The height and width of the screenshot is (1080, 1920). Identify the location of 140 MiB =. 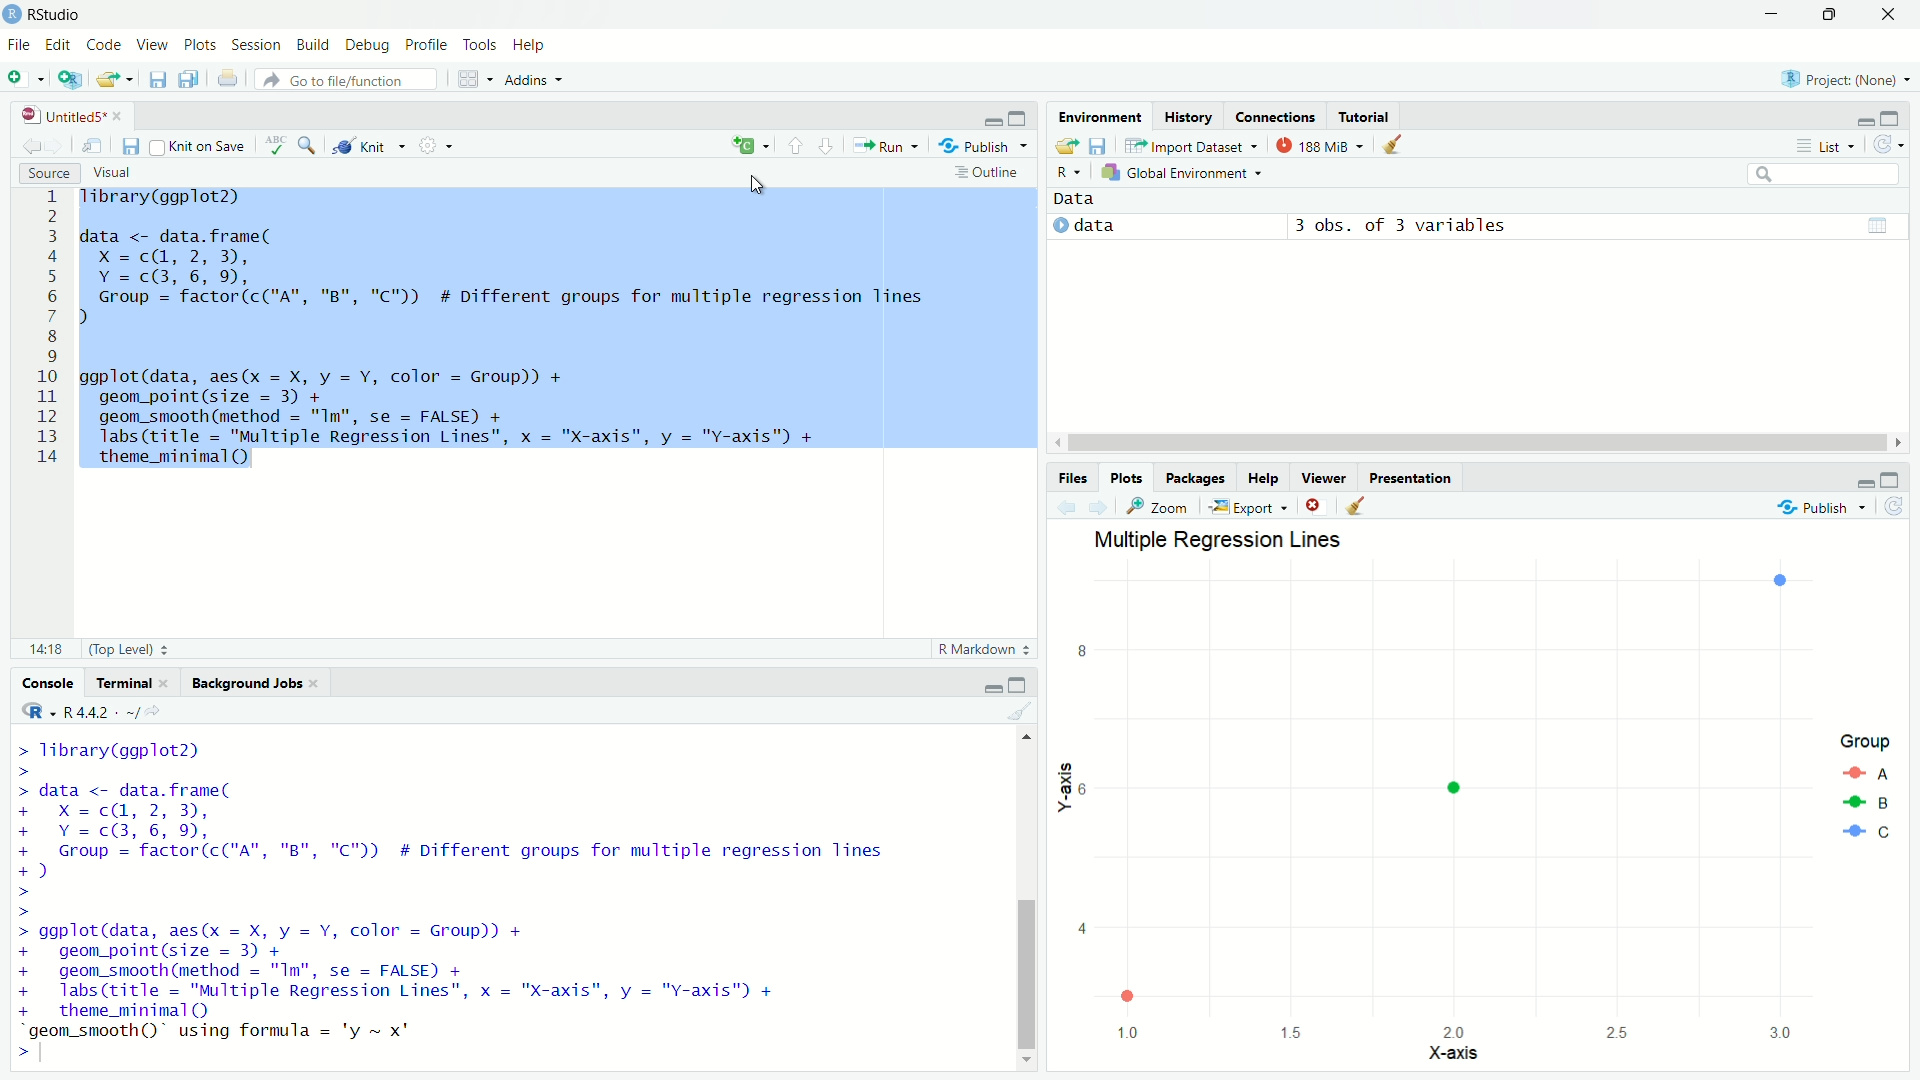
(1317, 145).